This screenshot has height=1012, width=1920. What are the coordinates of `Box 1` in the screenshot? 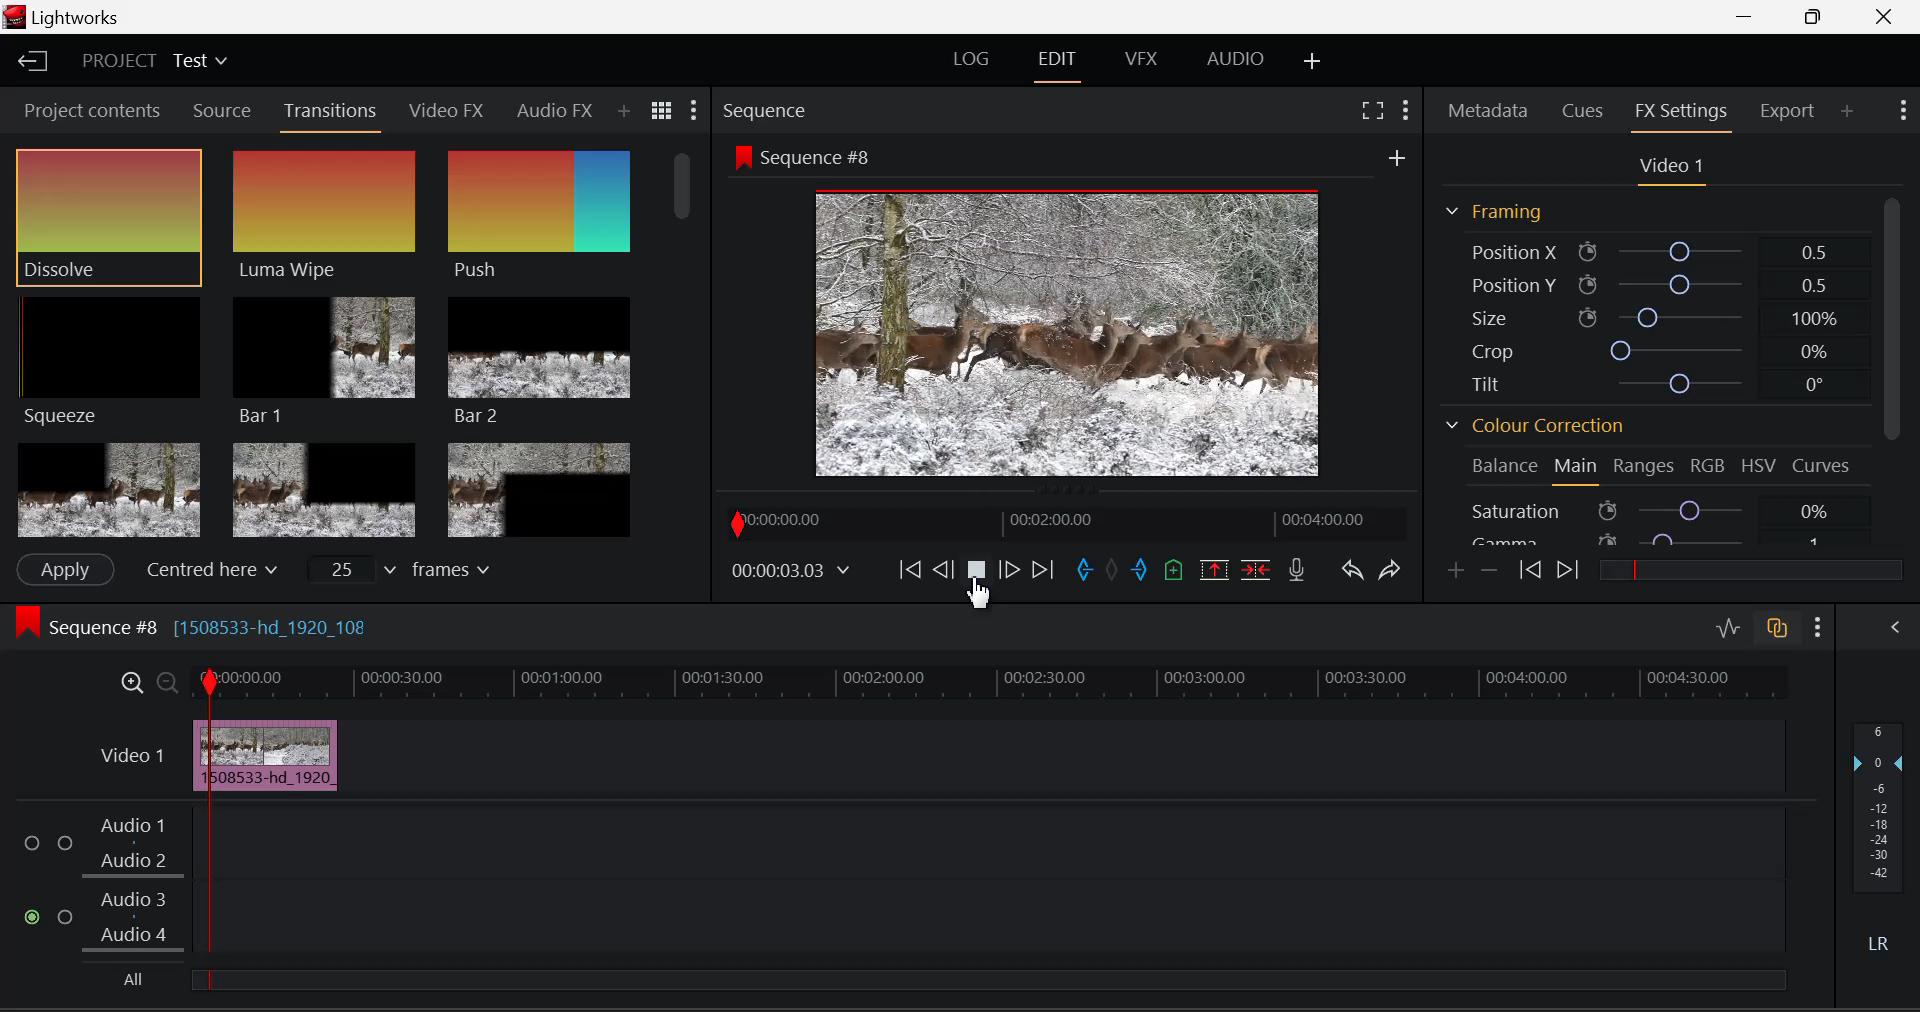 It's located at (107, 491).